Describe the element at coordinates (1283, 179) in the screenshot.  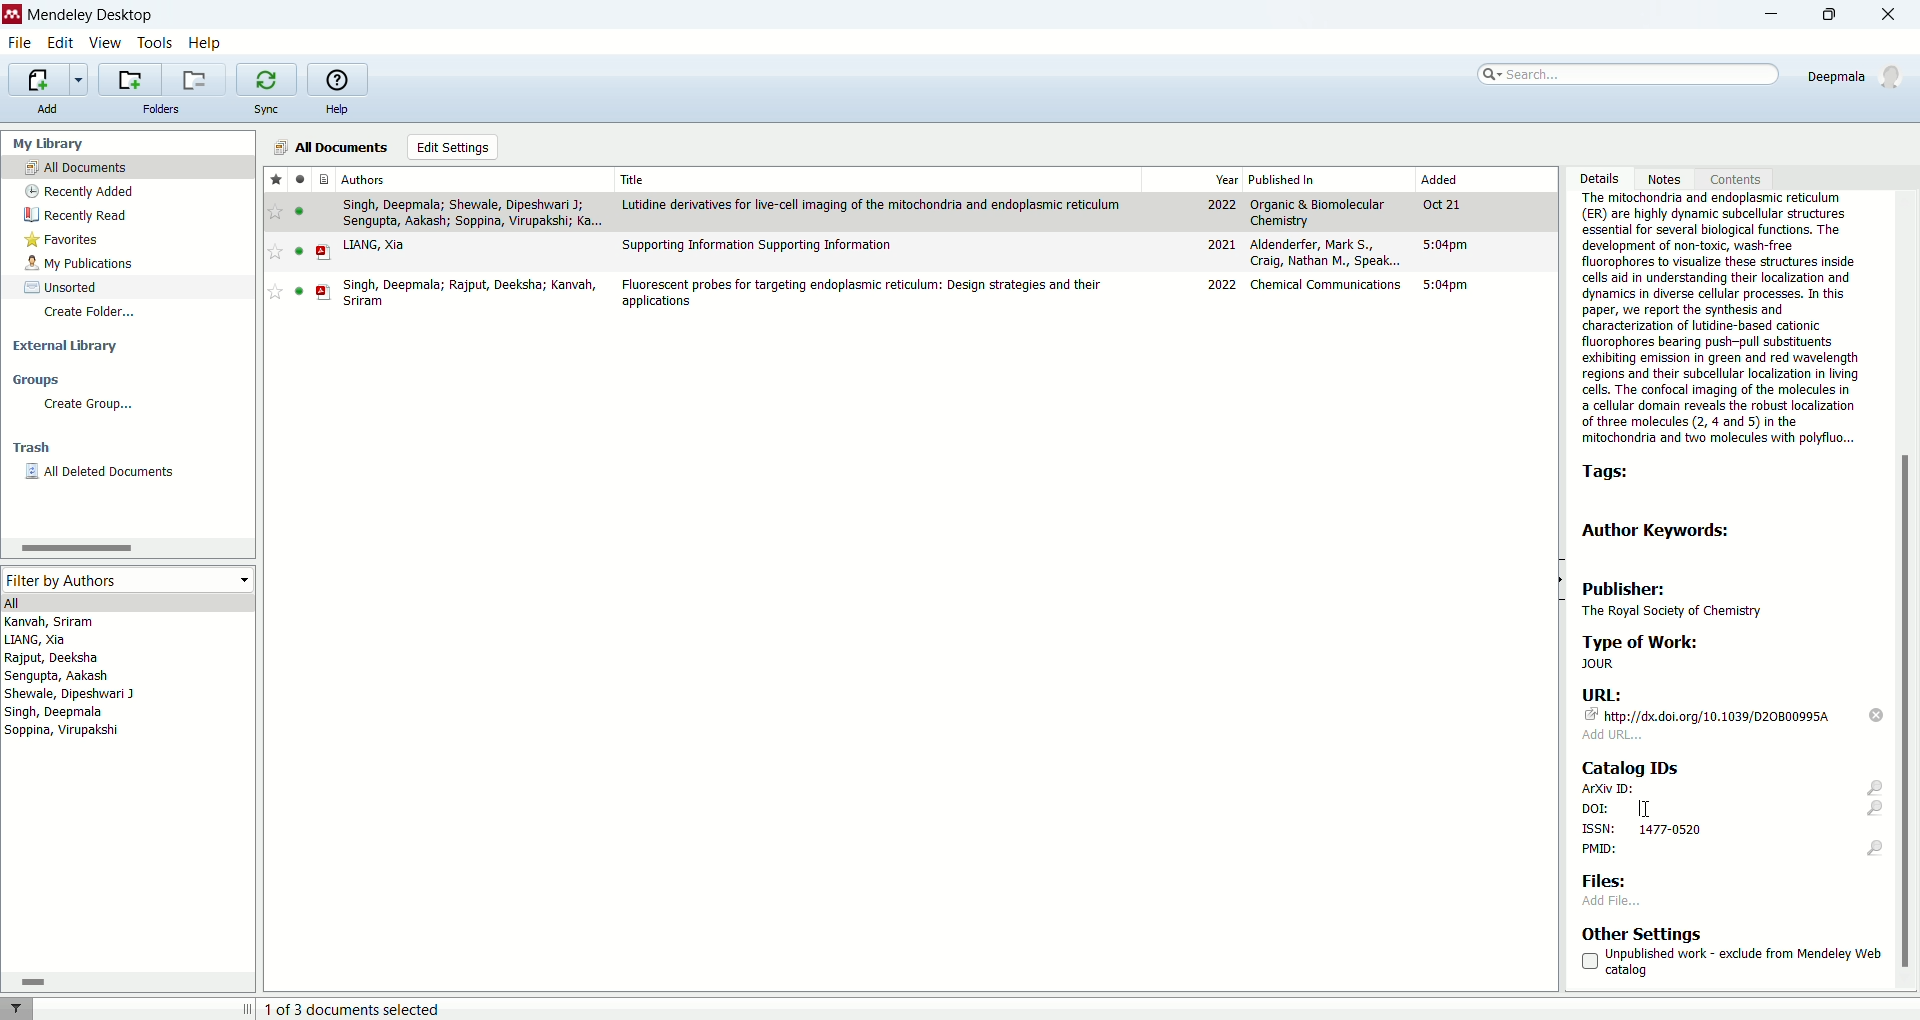
I see `published in` at that location.